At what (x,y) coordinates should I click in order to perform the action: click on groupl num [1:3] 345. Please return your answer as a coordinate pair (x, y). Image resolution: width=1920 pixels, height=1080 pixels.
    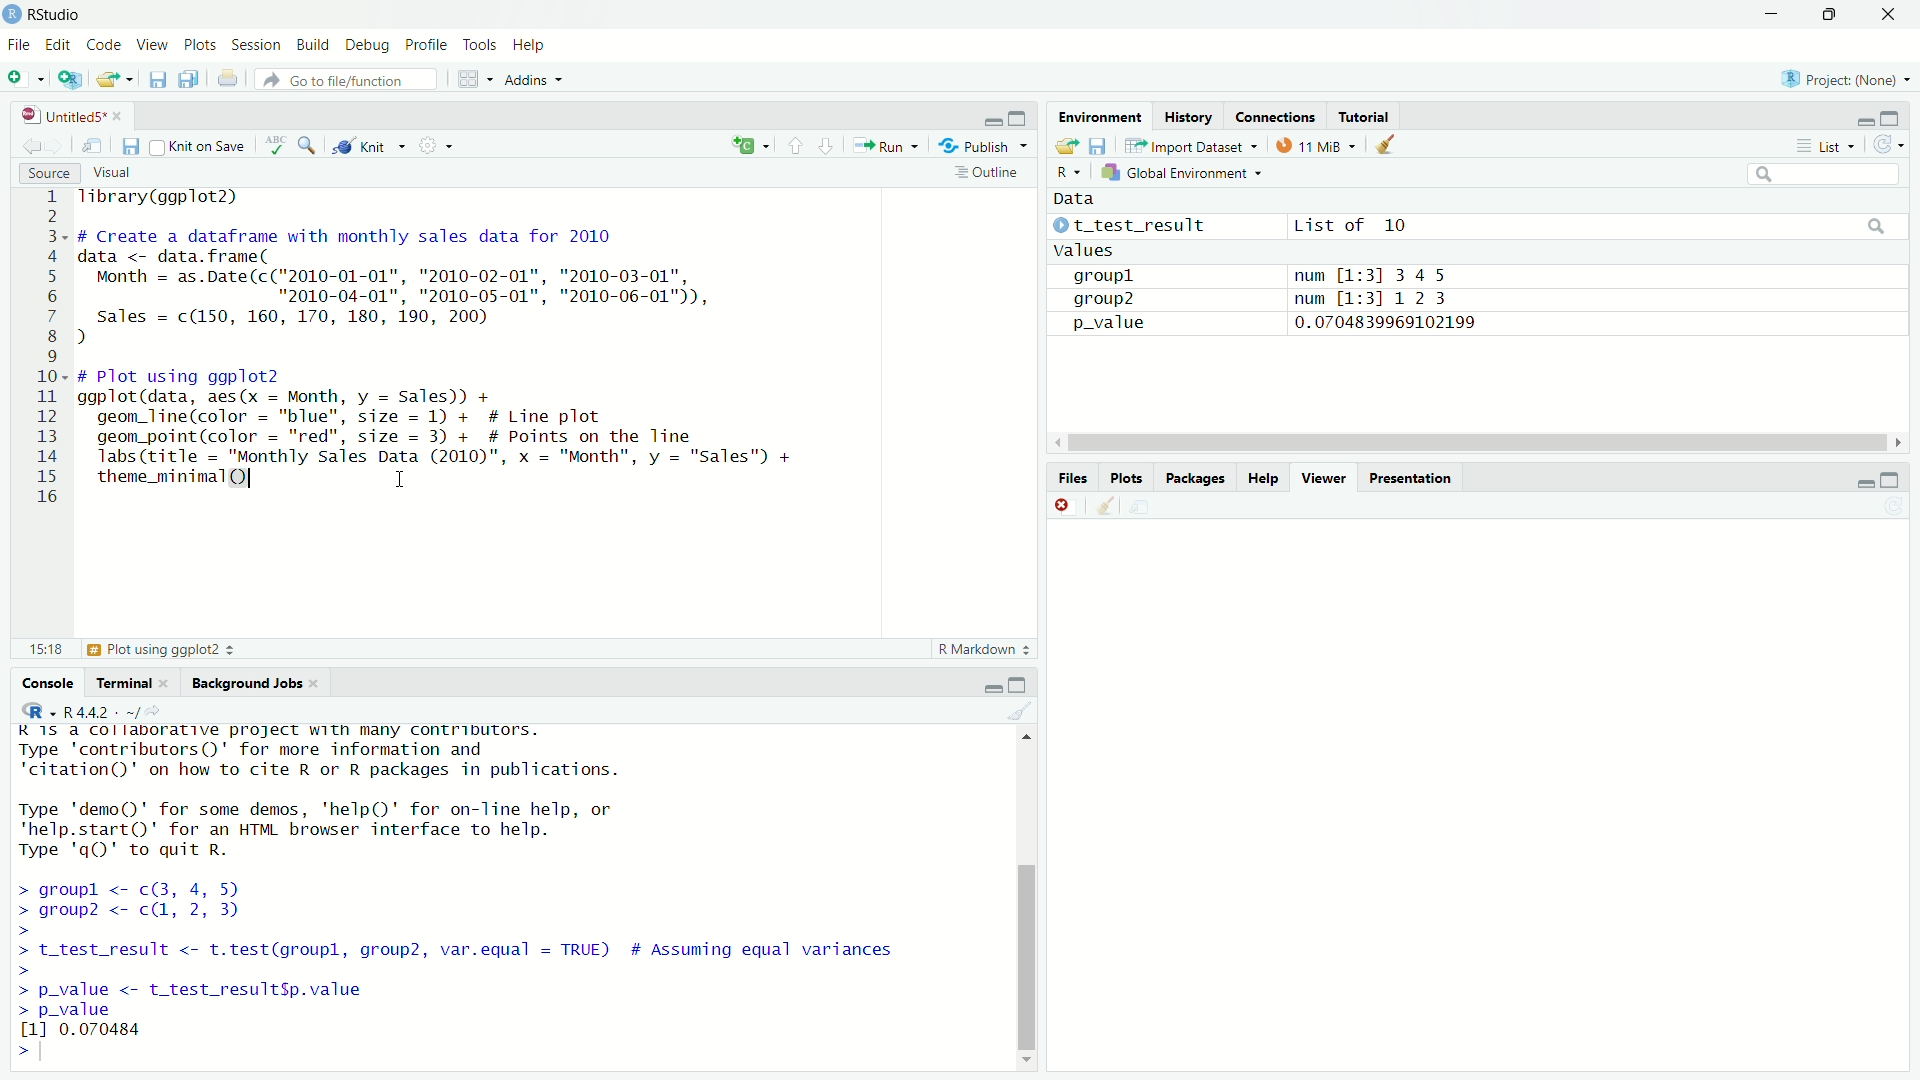
    Looking at the image, I should click on (1256, 277).